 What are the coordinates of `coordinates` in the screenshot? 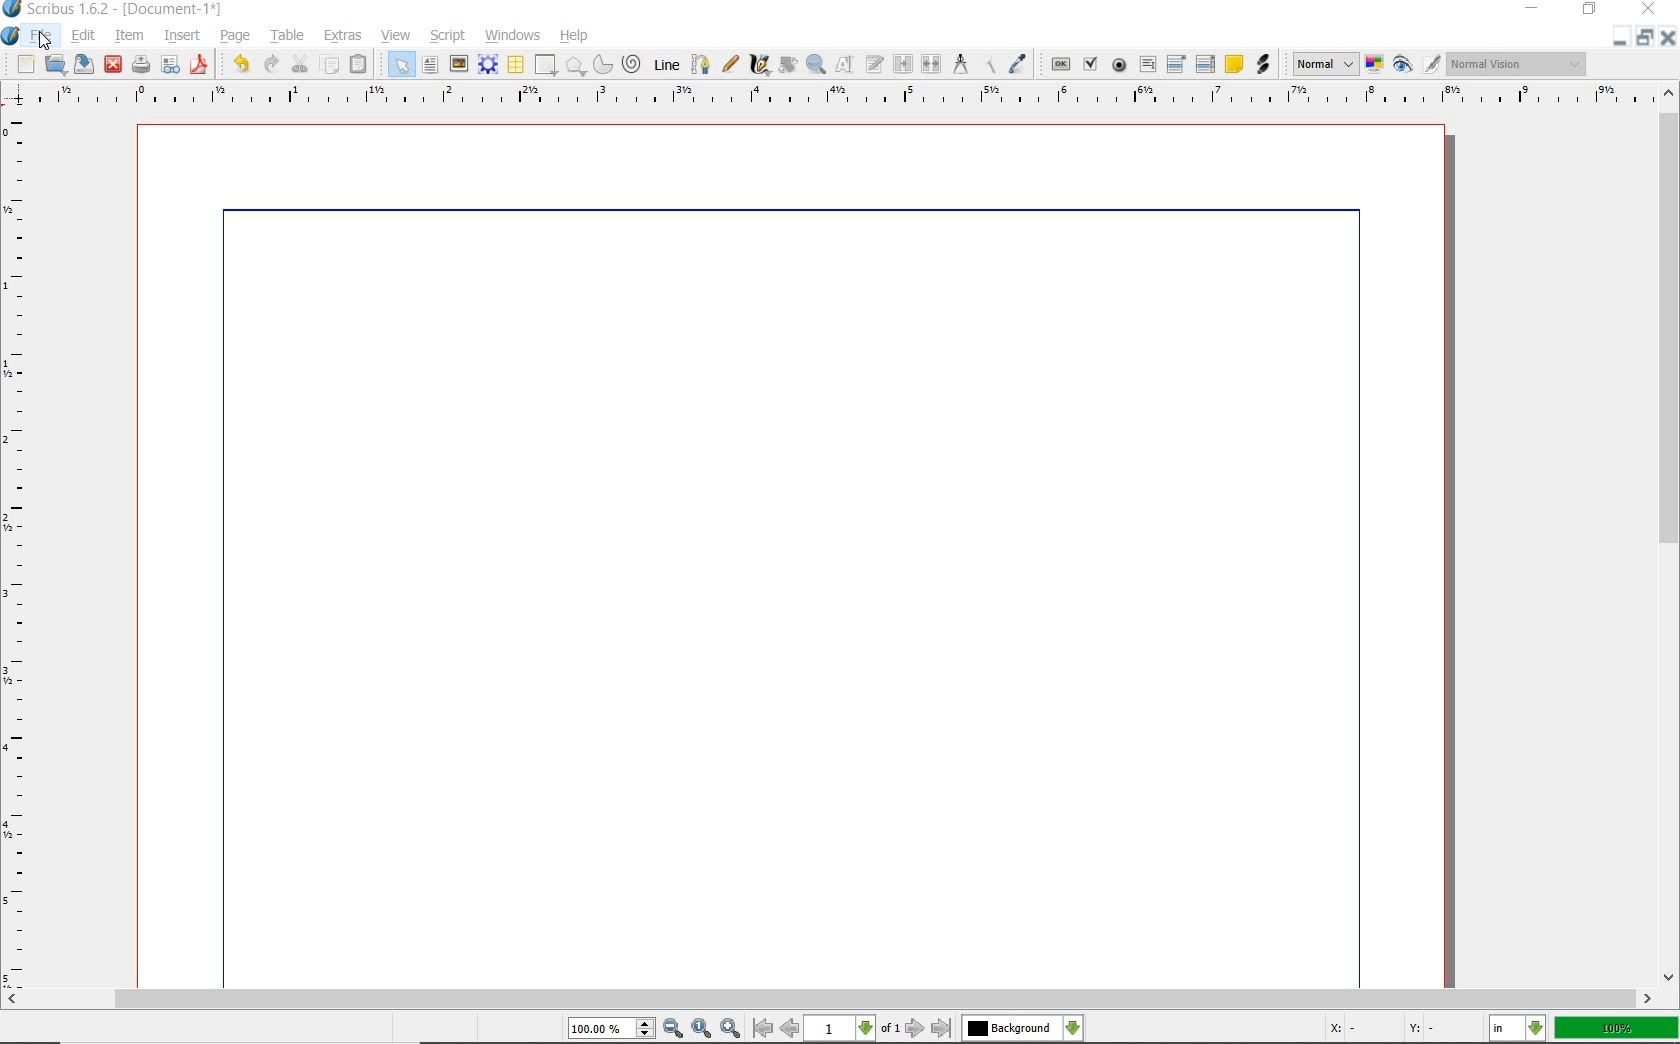 It's located at (1379, 1030).